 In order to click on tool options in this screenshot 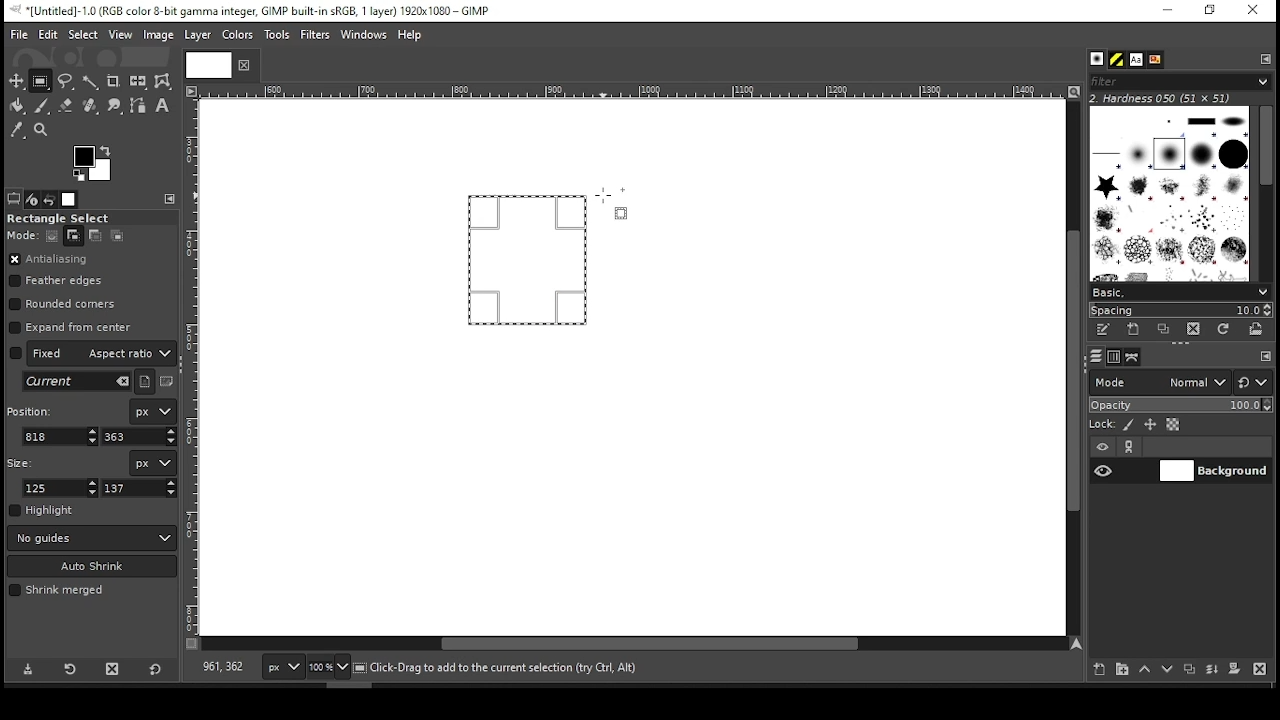, I will do `click(14, 198)`.